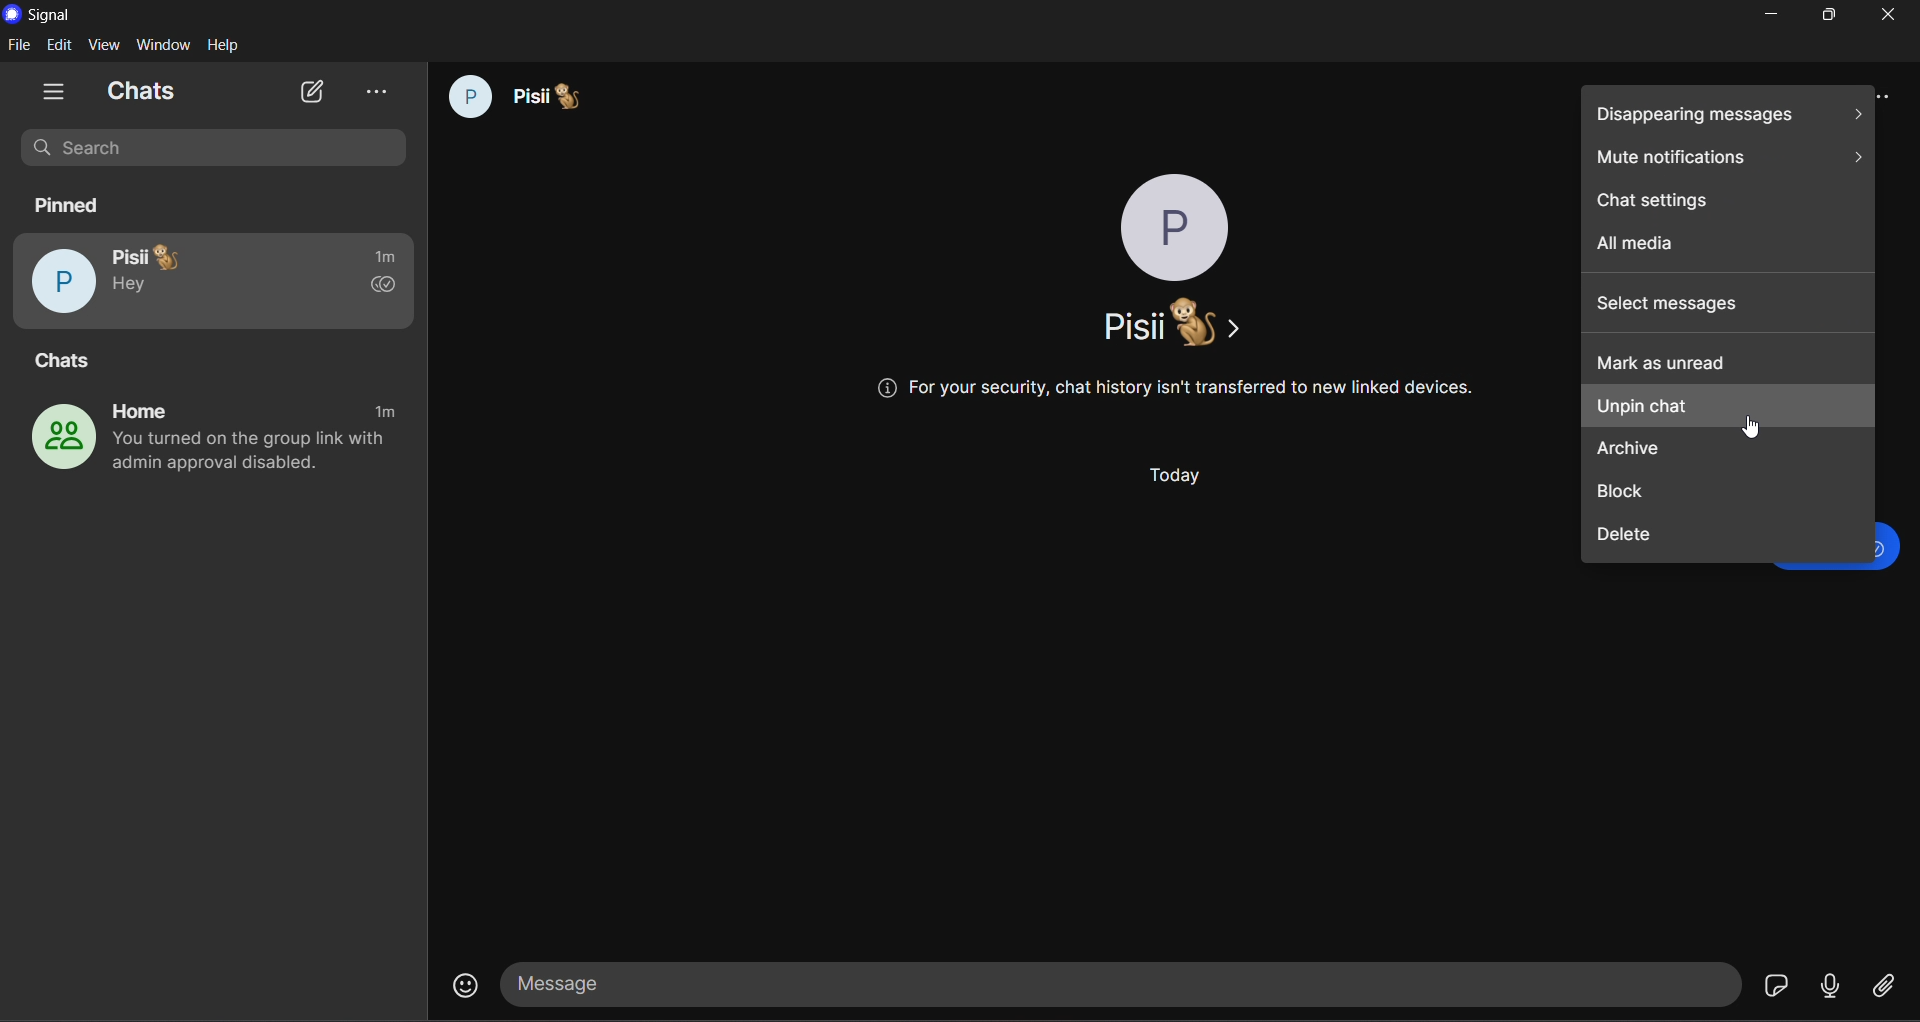  What do you see at coordinates (1727, 157) in the screenshot?
I see `mute notifications` at bounding box center [1727, 157].